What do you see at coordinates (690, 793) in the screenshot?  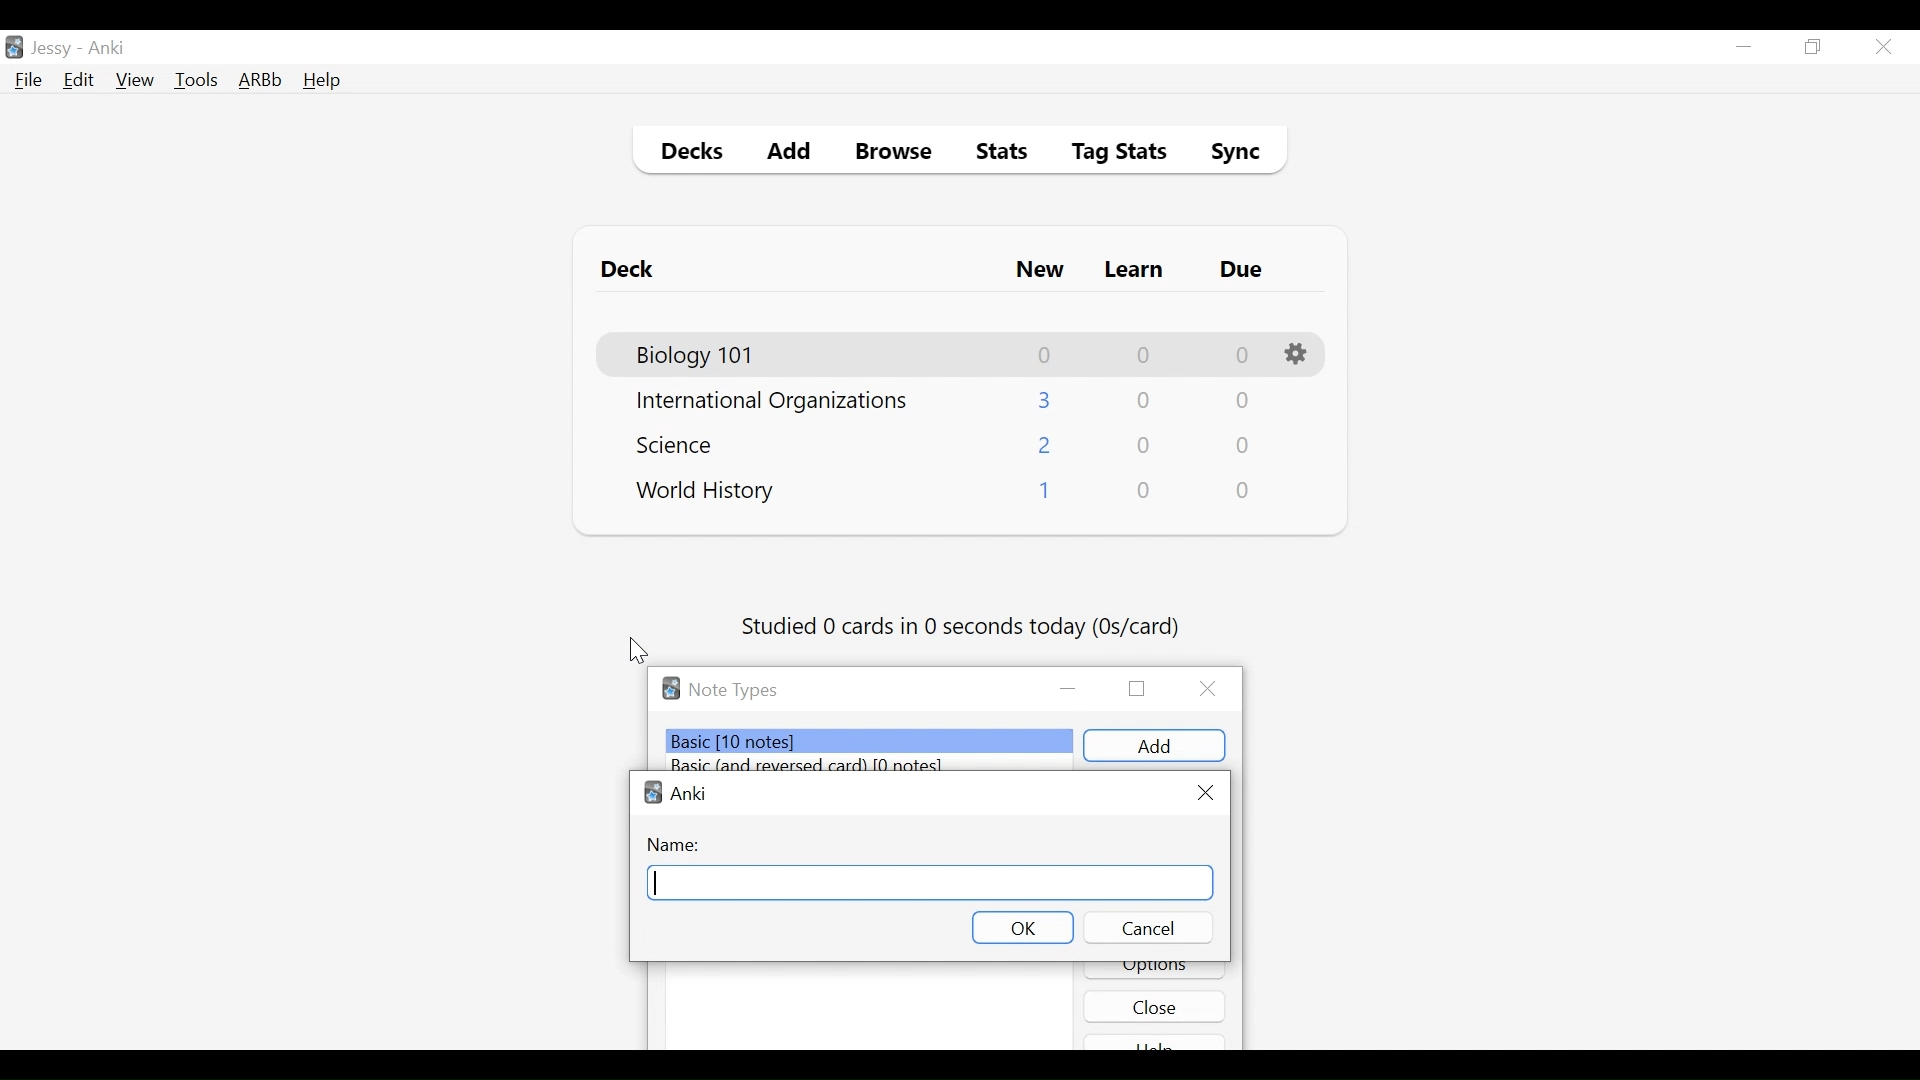 I see `Software name` at bounding box center [690, 793].